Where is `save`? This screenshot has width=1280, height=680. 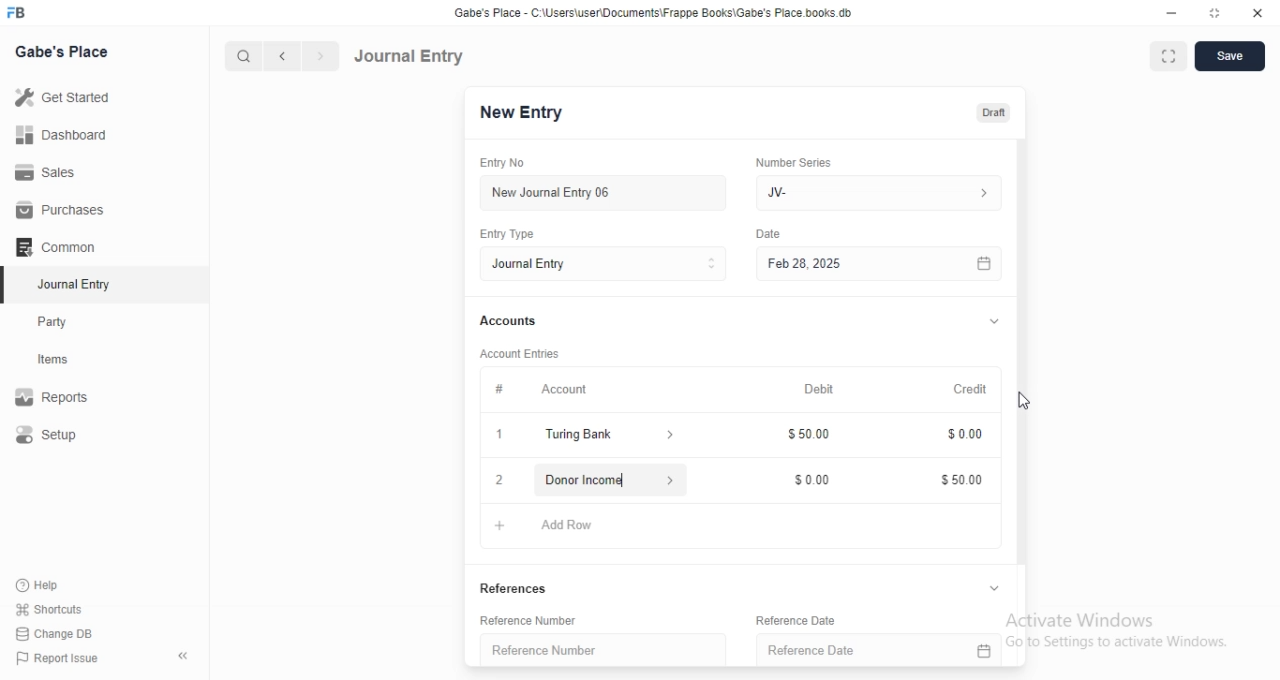
save is located at coordinates (1232, 56).